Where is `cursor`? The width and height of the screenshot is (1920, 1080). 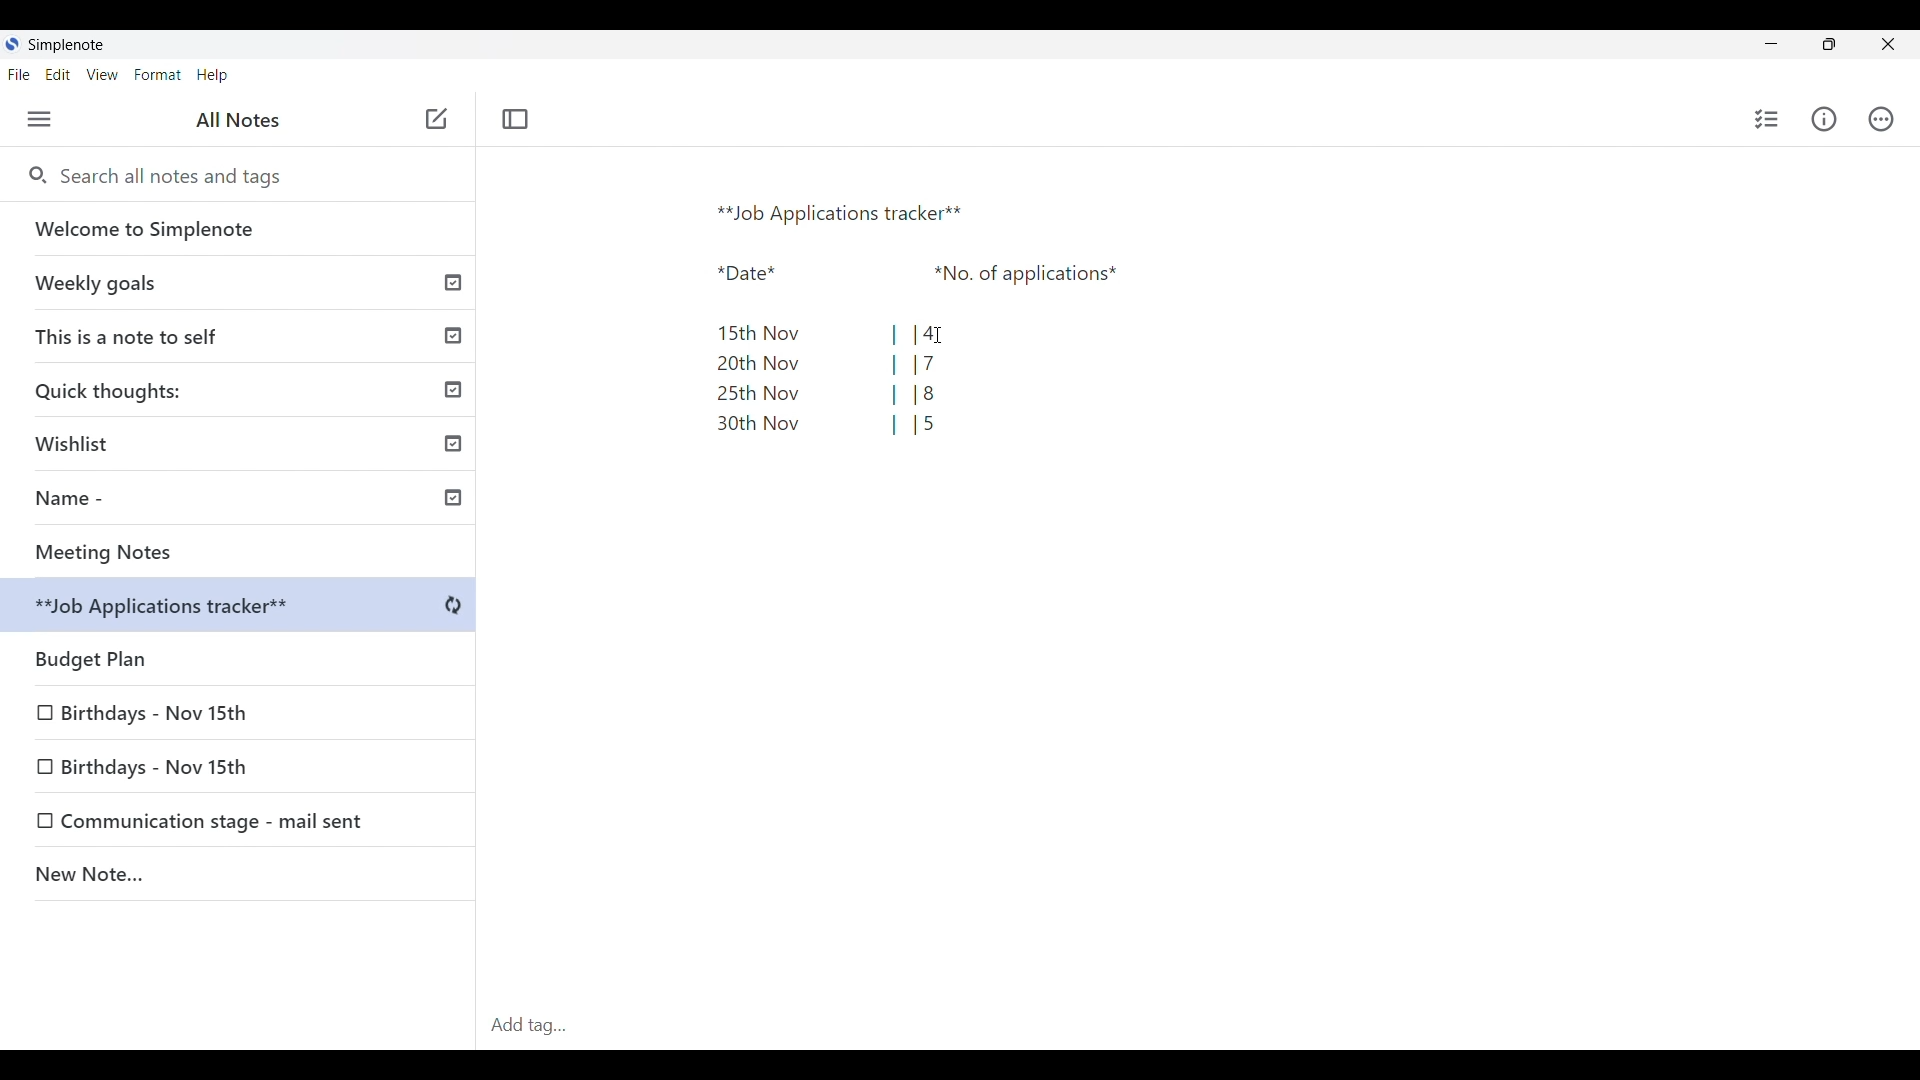 cursor is located at coordinates (934, 325).